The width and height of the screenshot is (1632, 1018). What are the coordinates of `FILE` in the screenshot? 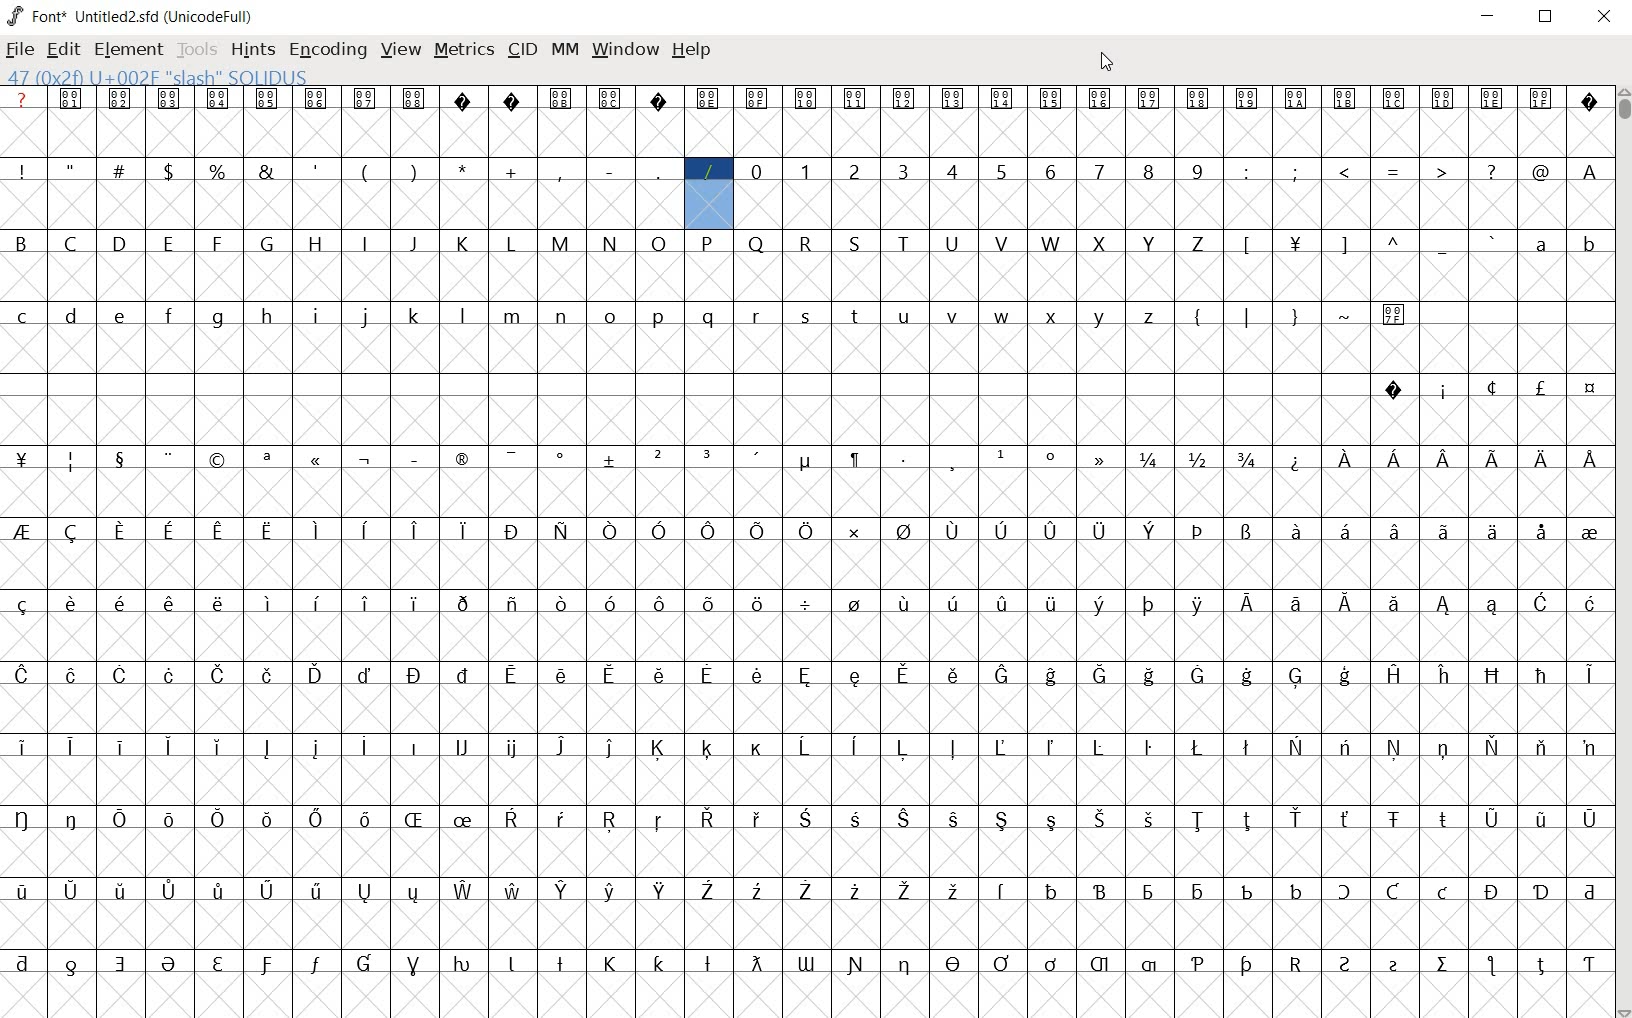 It's located at (21, 49).